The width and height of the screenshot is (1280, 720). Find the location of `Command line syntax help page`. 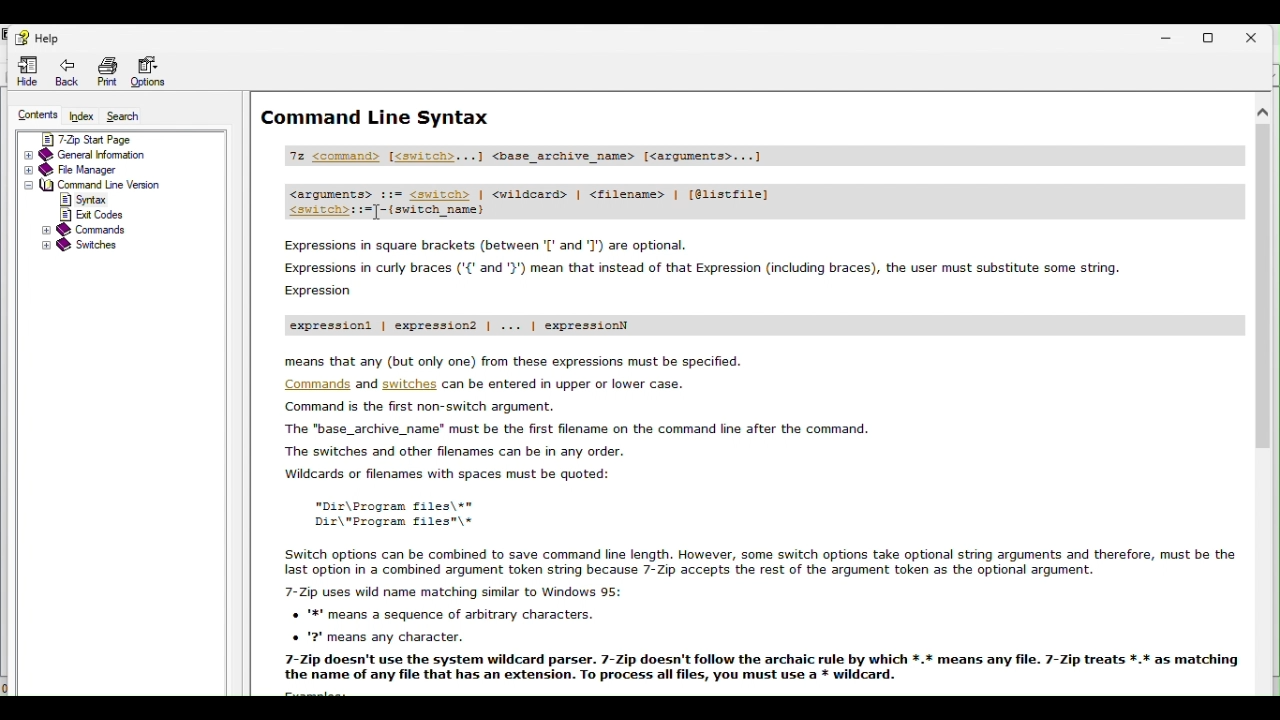

Command line syntax help page is located at coordinates (515, 112).